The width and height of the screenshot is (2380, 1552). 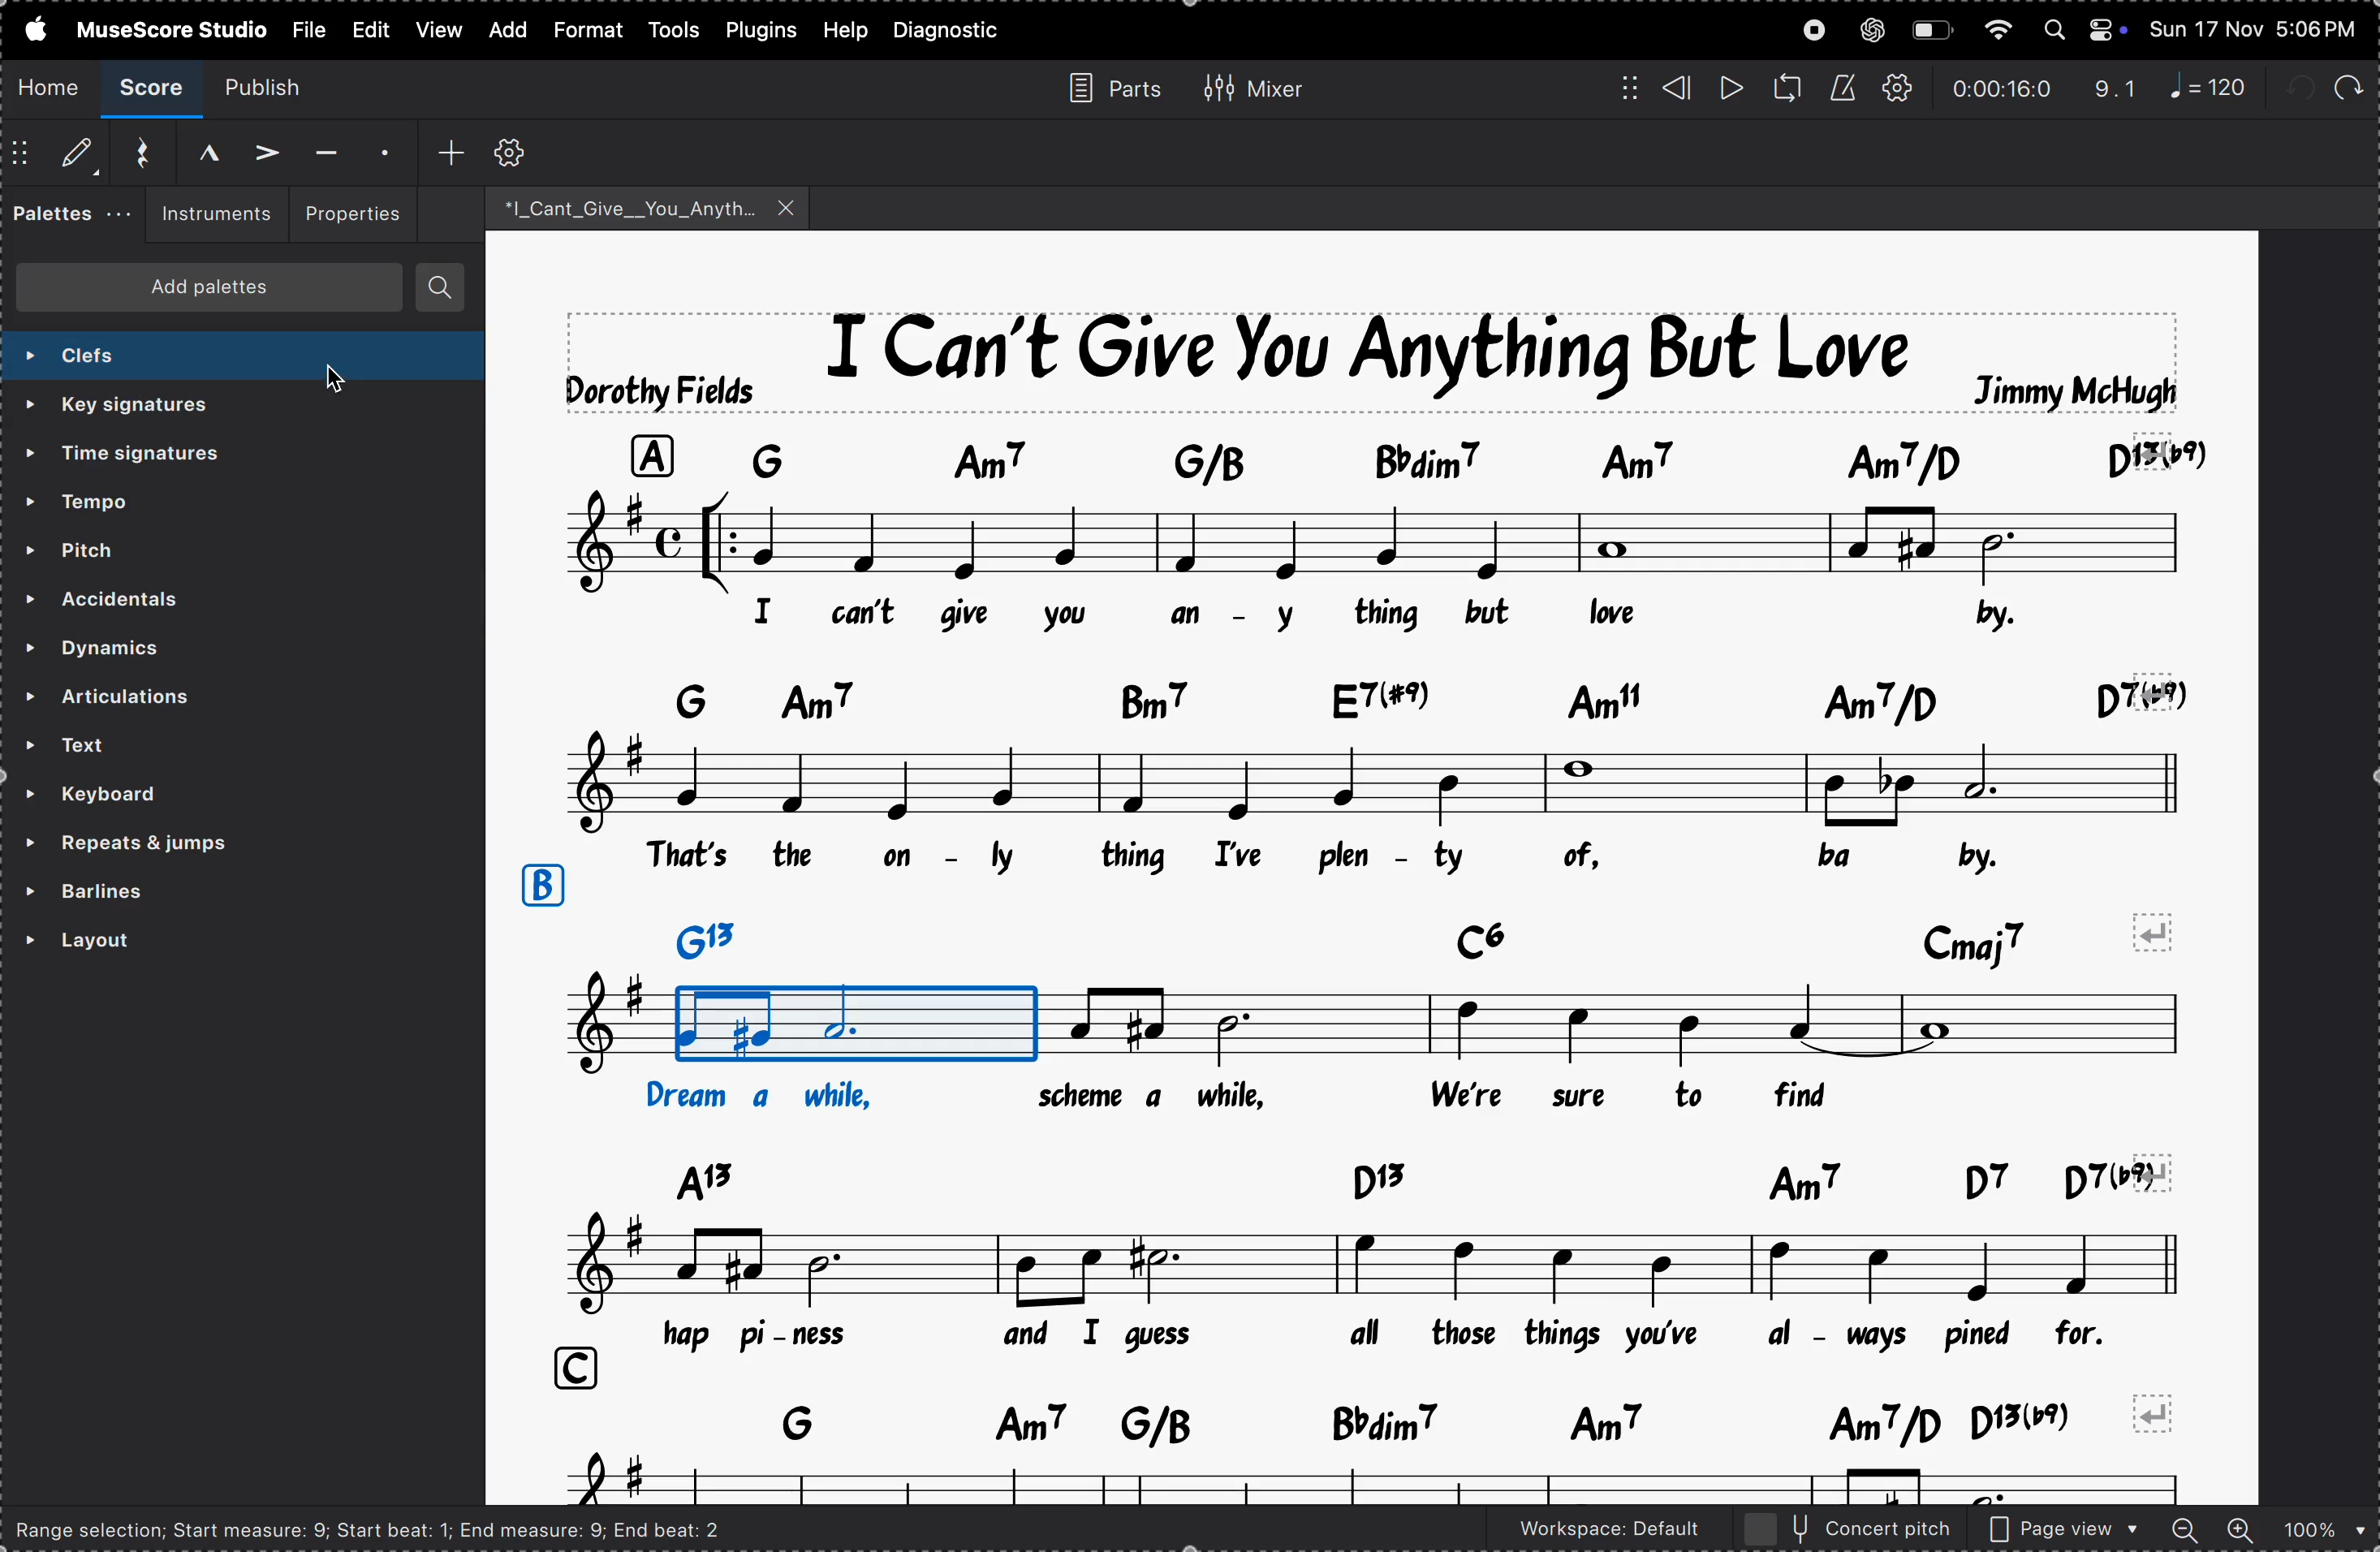 I want to click on rewind, so click(x=1677, y=88).